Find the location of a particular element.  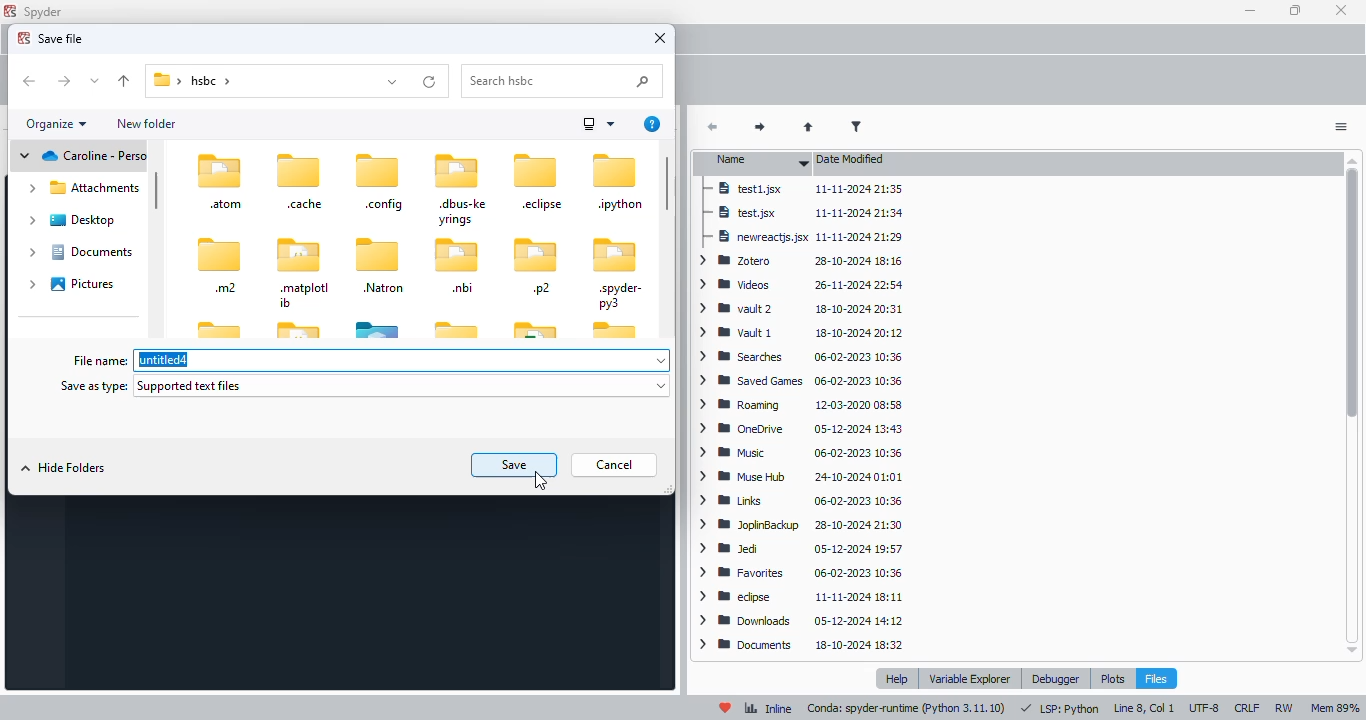

vertical scroll bar is located at coordinates (159, 190).